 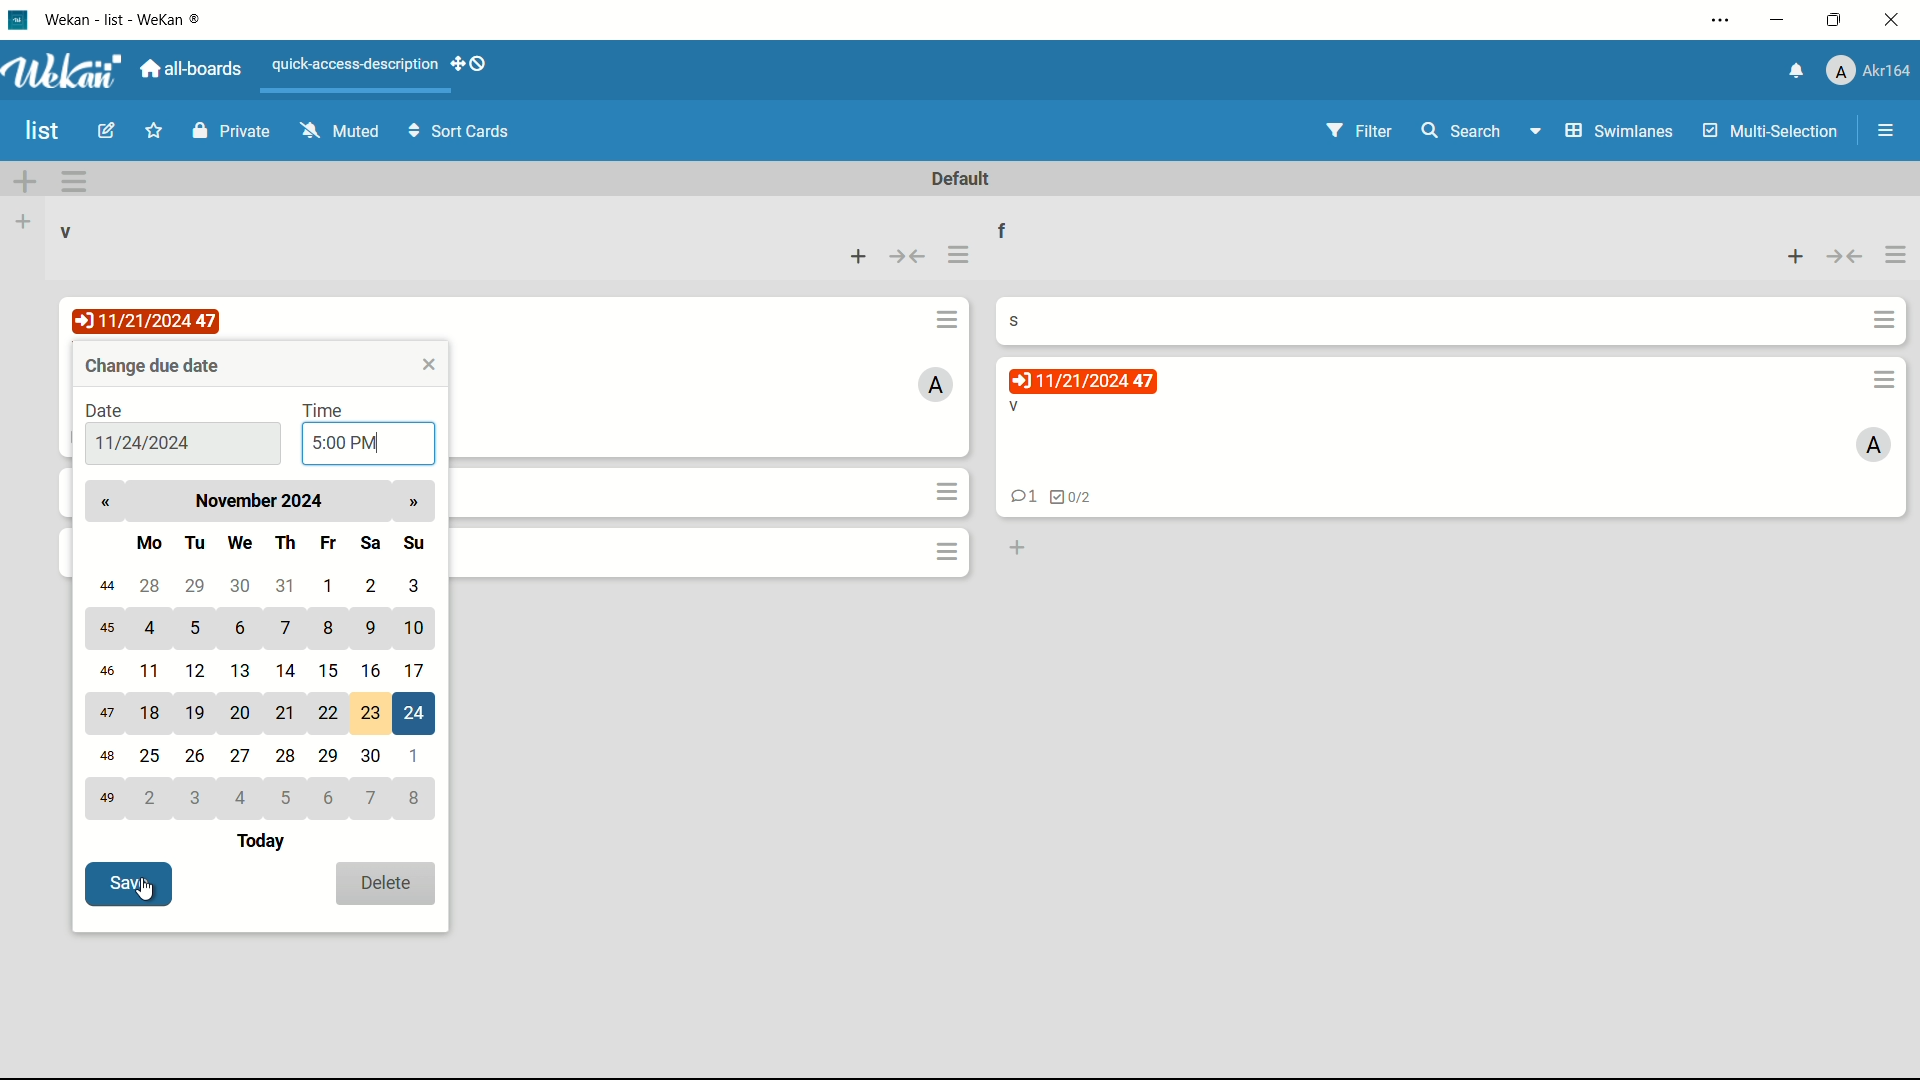 What do you see at coordinates (242, 711) in the screenshot?
I see `20` at bounding box center [242, 711].